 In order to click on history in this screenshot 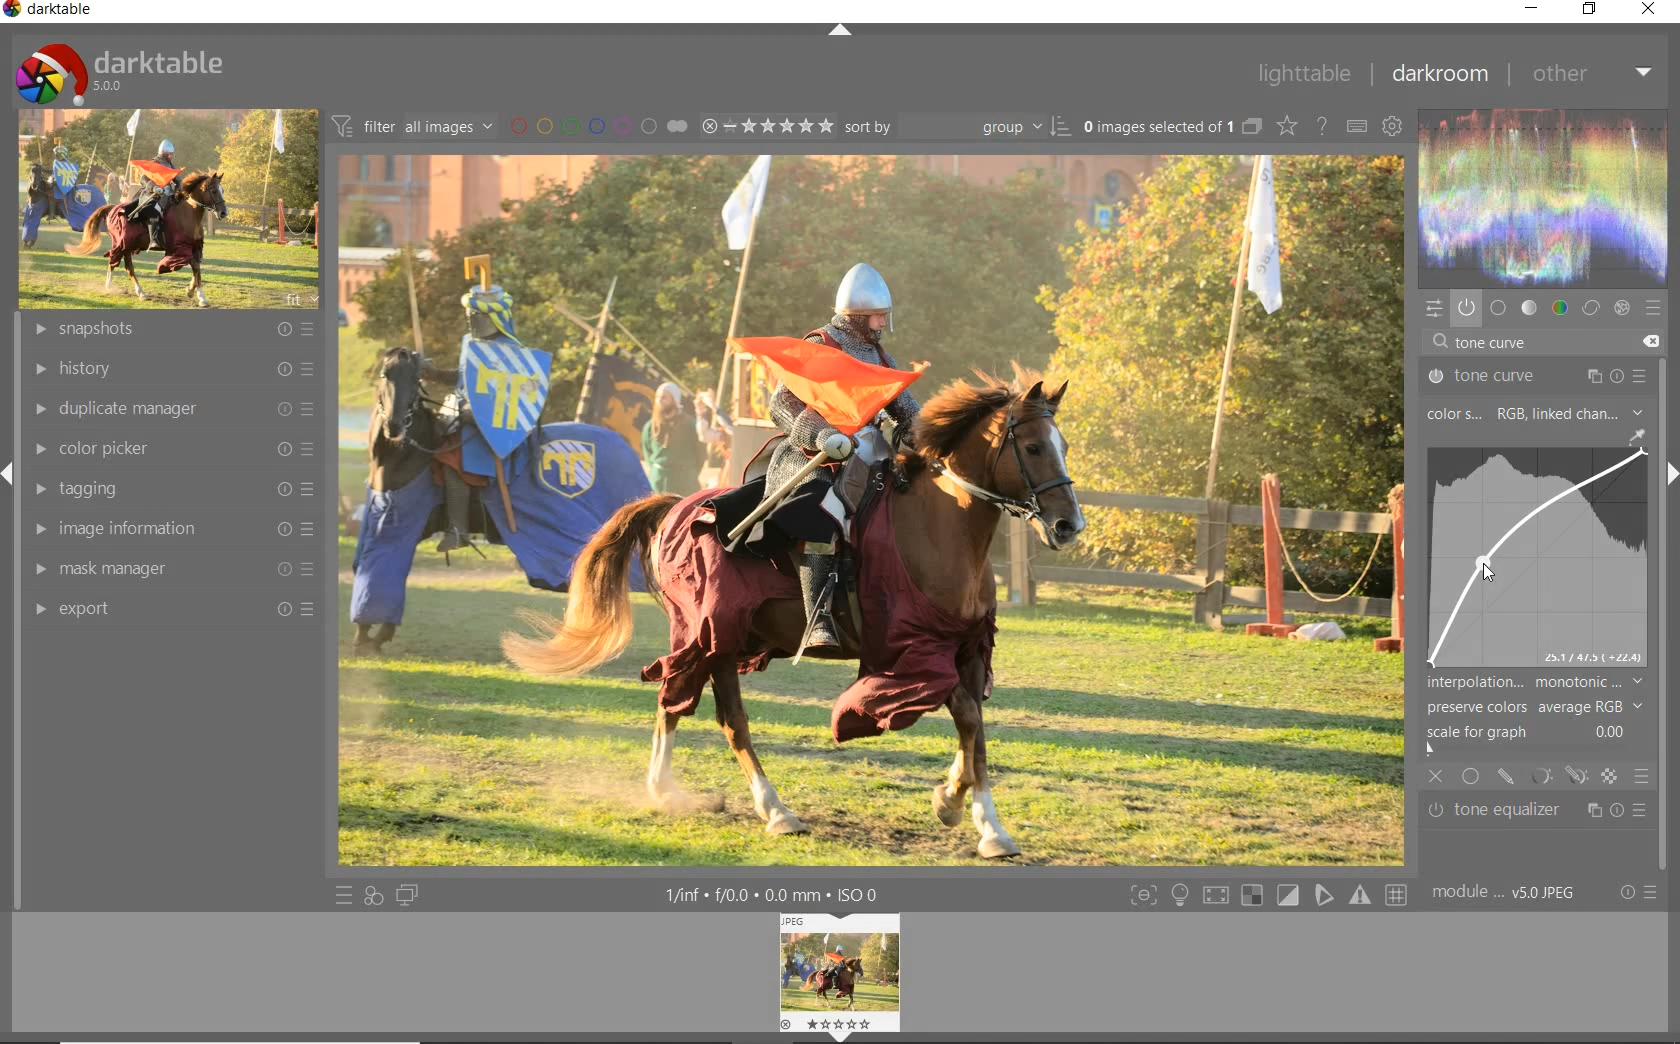, I will do `click(171, 370)`.